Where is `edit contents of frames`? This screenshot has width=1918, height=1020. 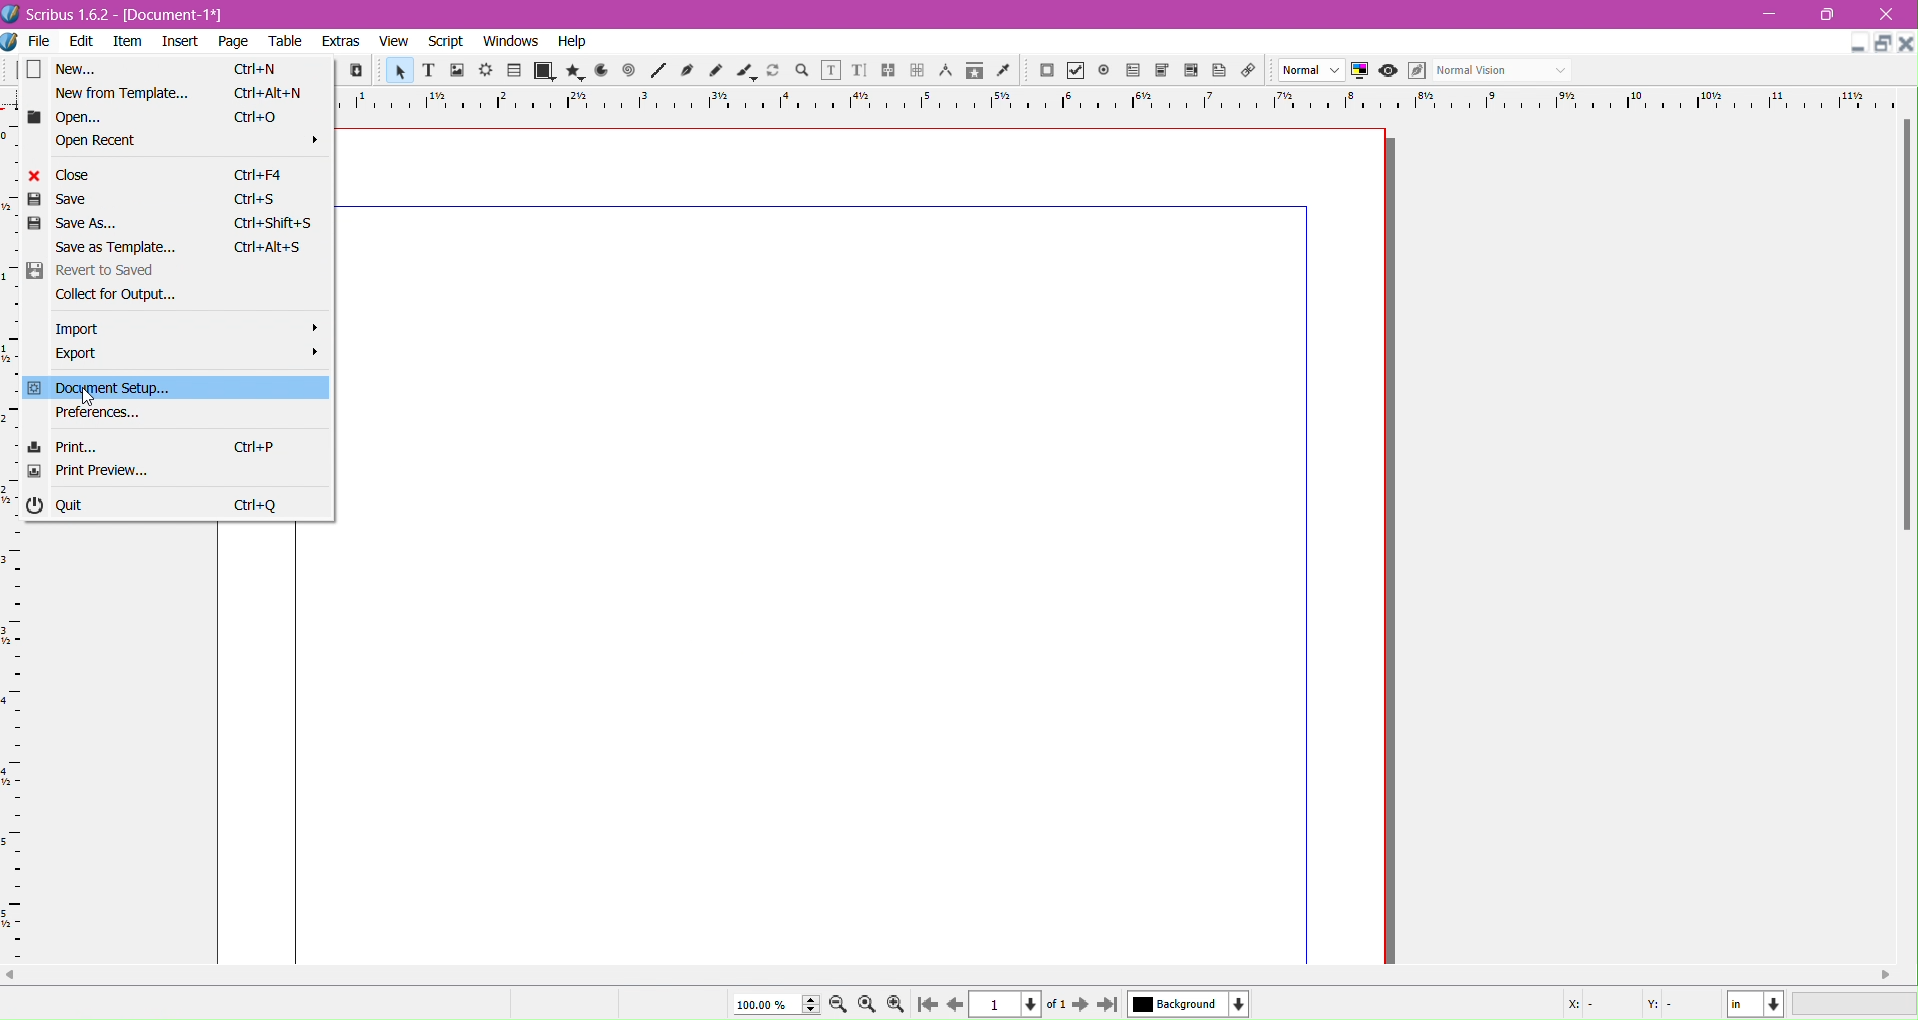
edit contents of frames is located at coordinates (830, 71).